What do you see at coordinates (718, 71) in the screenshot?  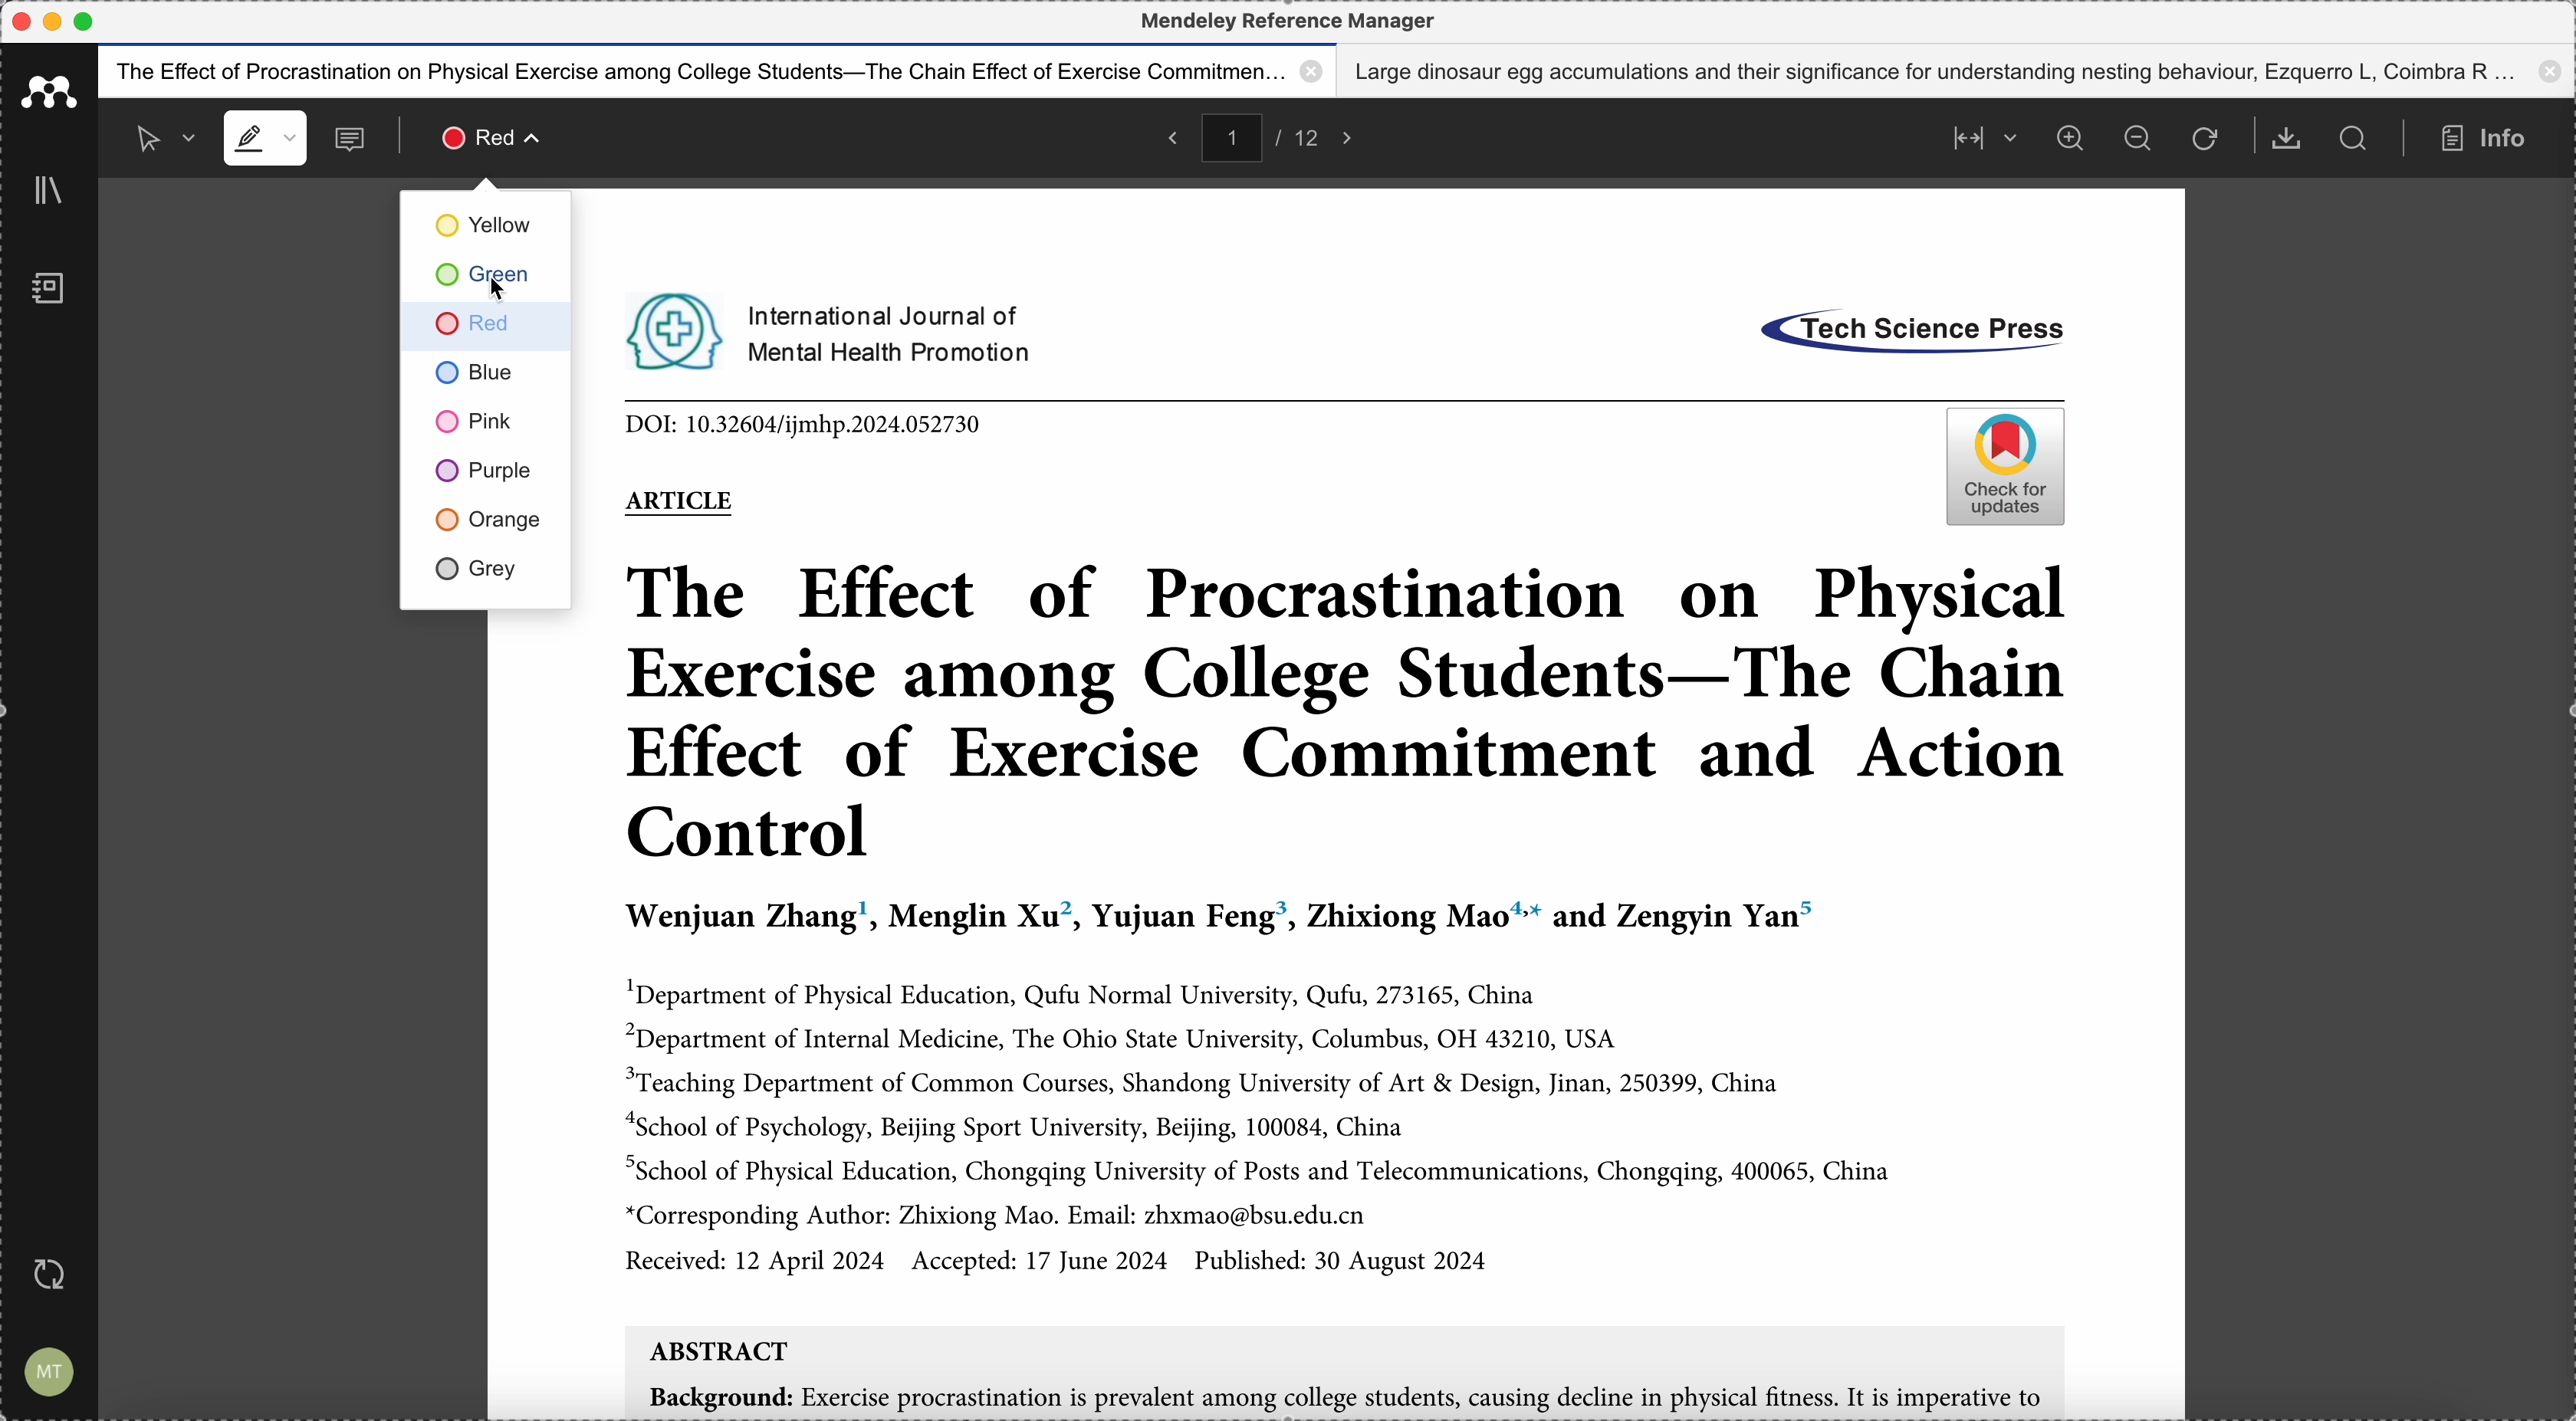 I see `The effect of procastination on physical exercise among college students - The Chain effect of exercise` at bounding box center [718, 71].